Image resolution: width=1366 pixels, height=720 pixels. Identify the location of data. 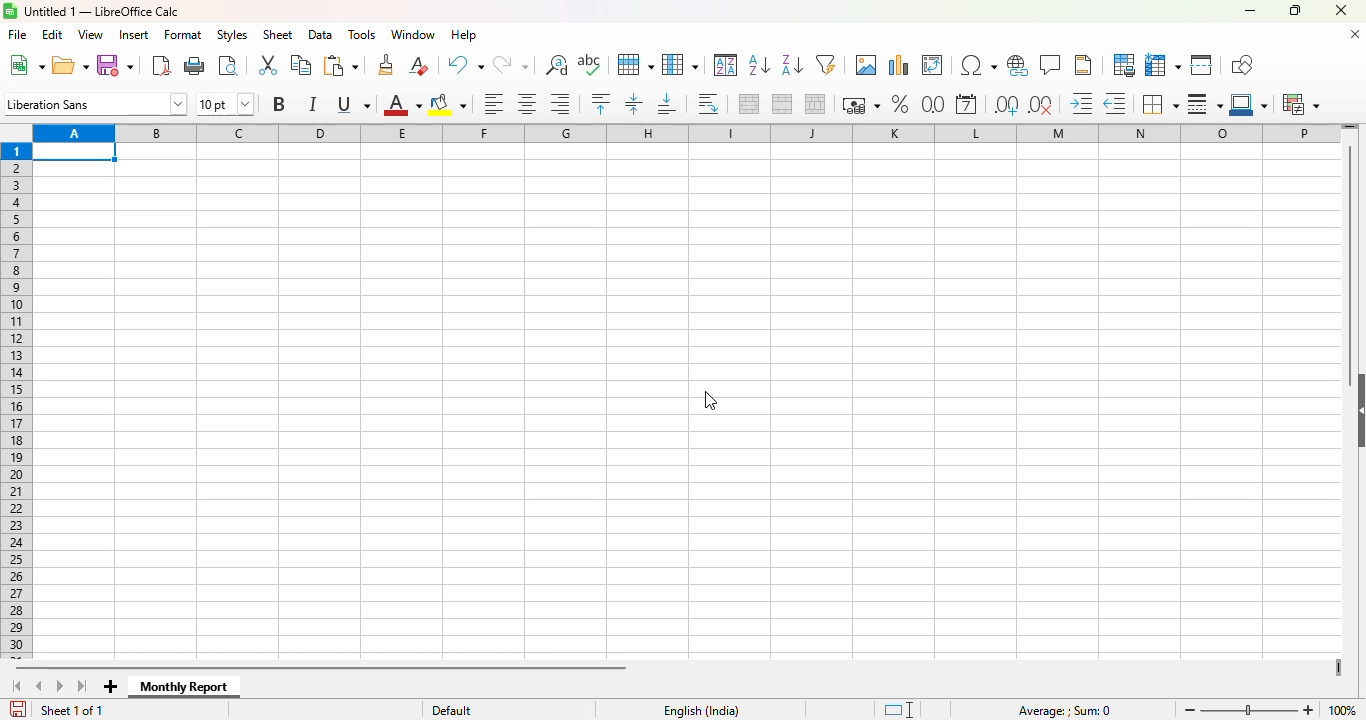
(321, 35).